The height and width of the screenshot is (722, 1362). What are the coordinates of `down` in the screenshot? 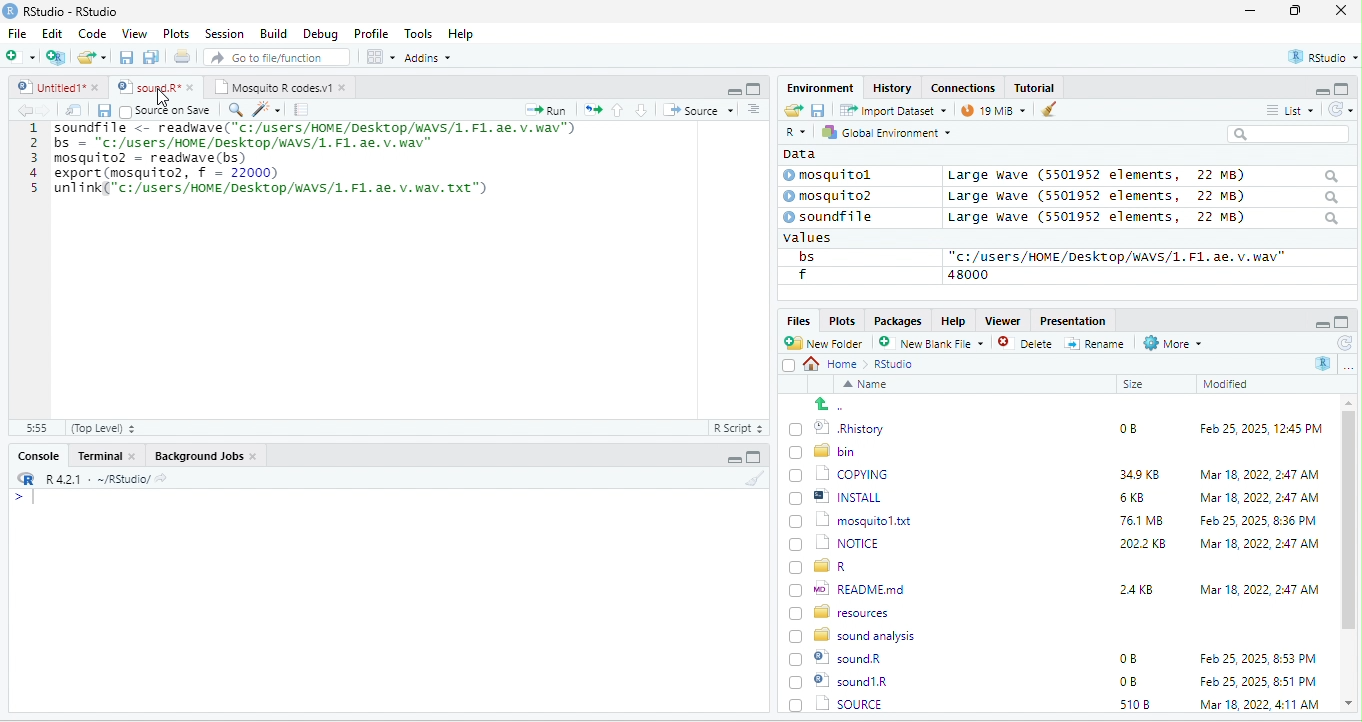 It's located at (642, 109).